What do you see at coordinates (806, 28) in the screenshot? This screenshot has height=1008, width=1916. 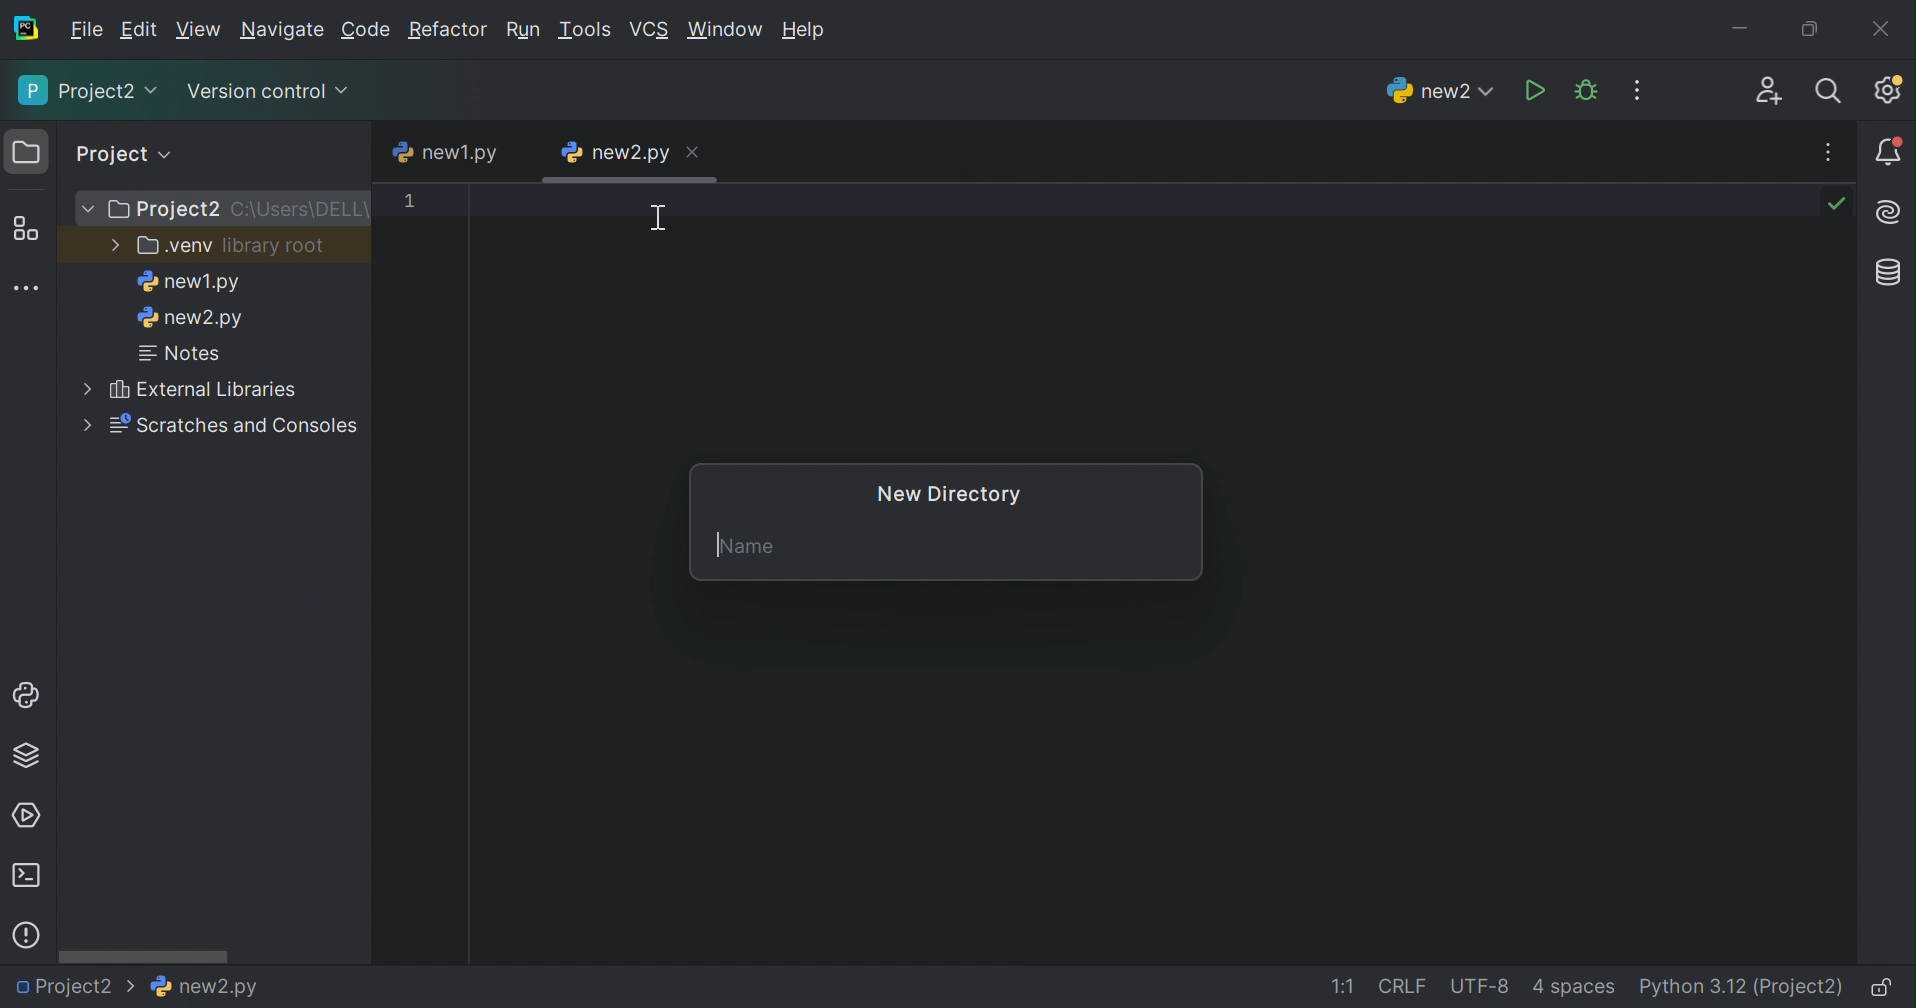 I see `Help` at bounding box center [806, 28].